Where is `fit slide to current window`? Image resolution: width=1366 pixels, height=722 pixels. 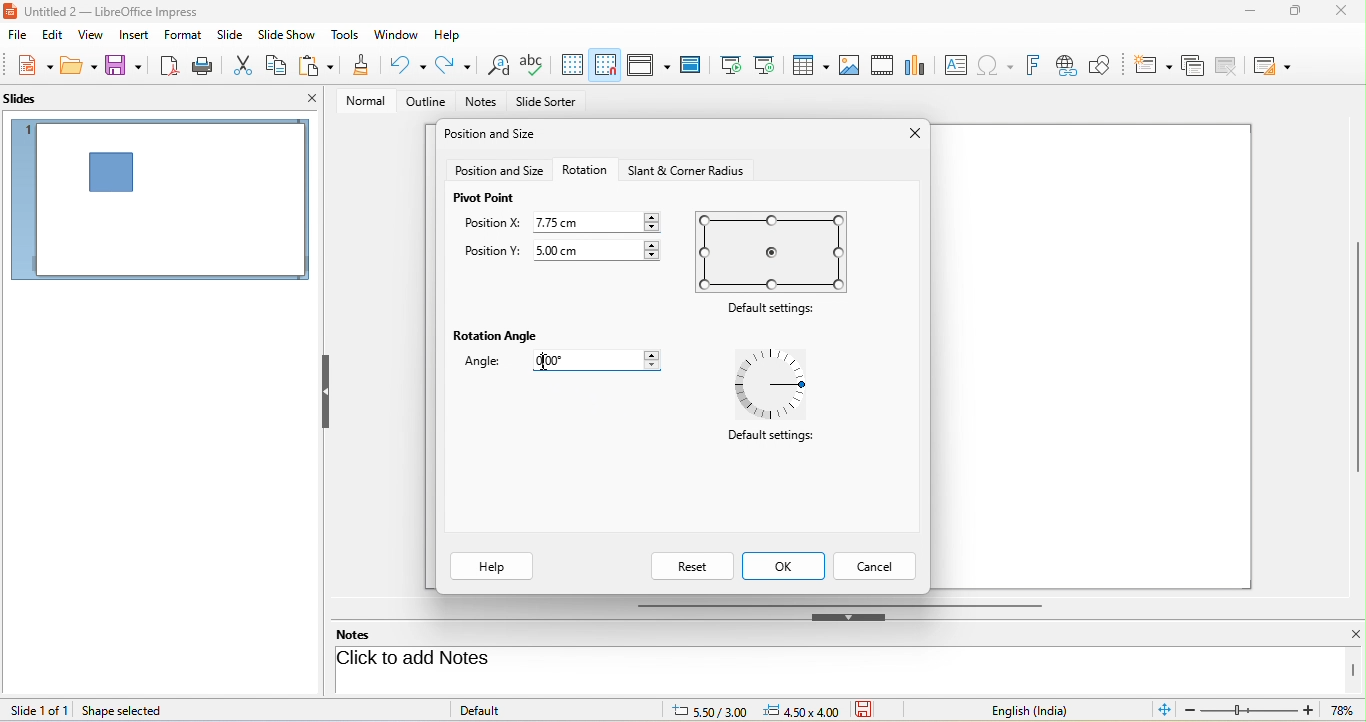 fit slide to current window is located at coordinates (1166, 710).